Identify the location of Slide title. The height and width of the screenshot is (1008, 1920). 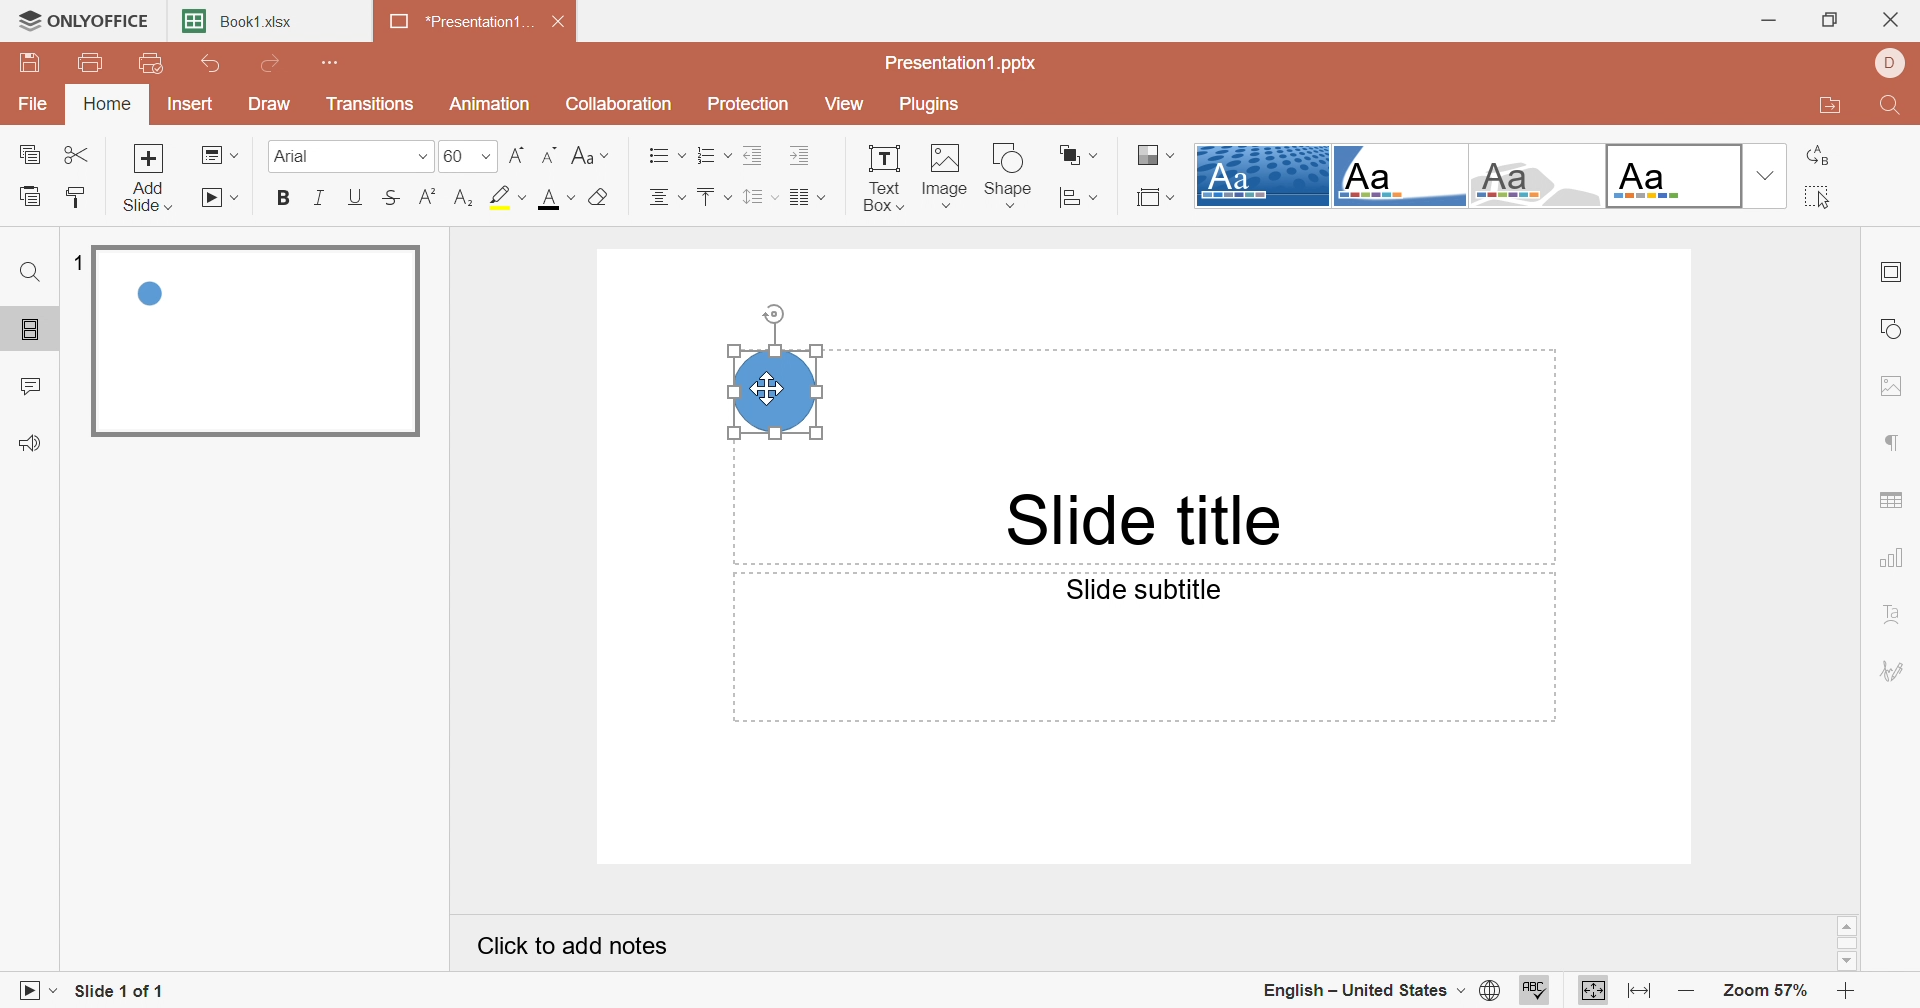
(1147, 521).